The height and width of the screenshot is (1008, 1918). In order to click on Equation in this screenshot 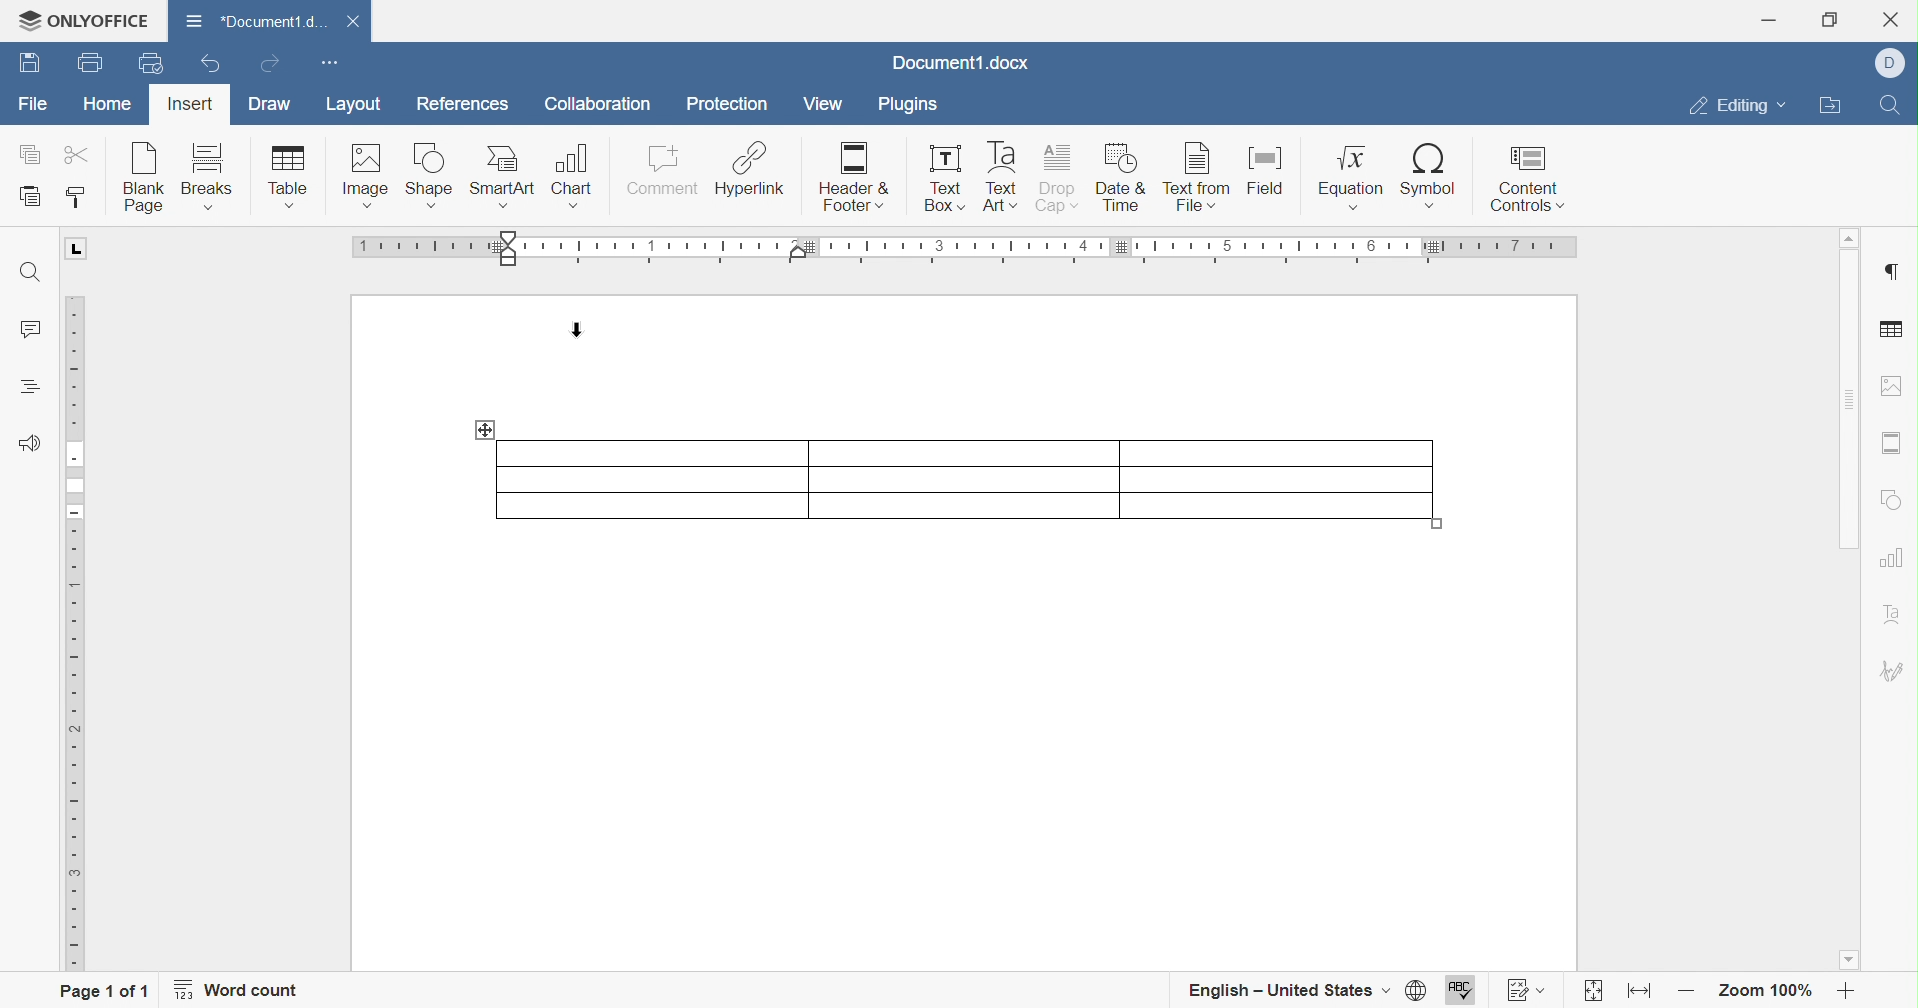, I will do `click(1348, 178)`.